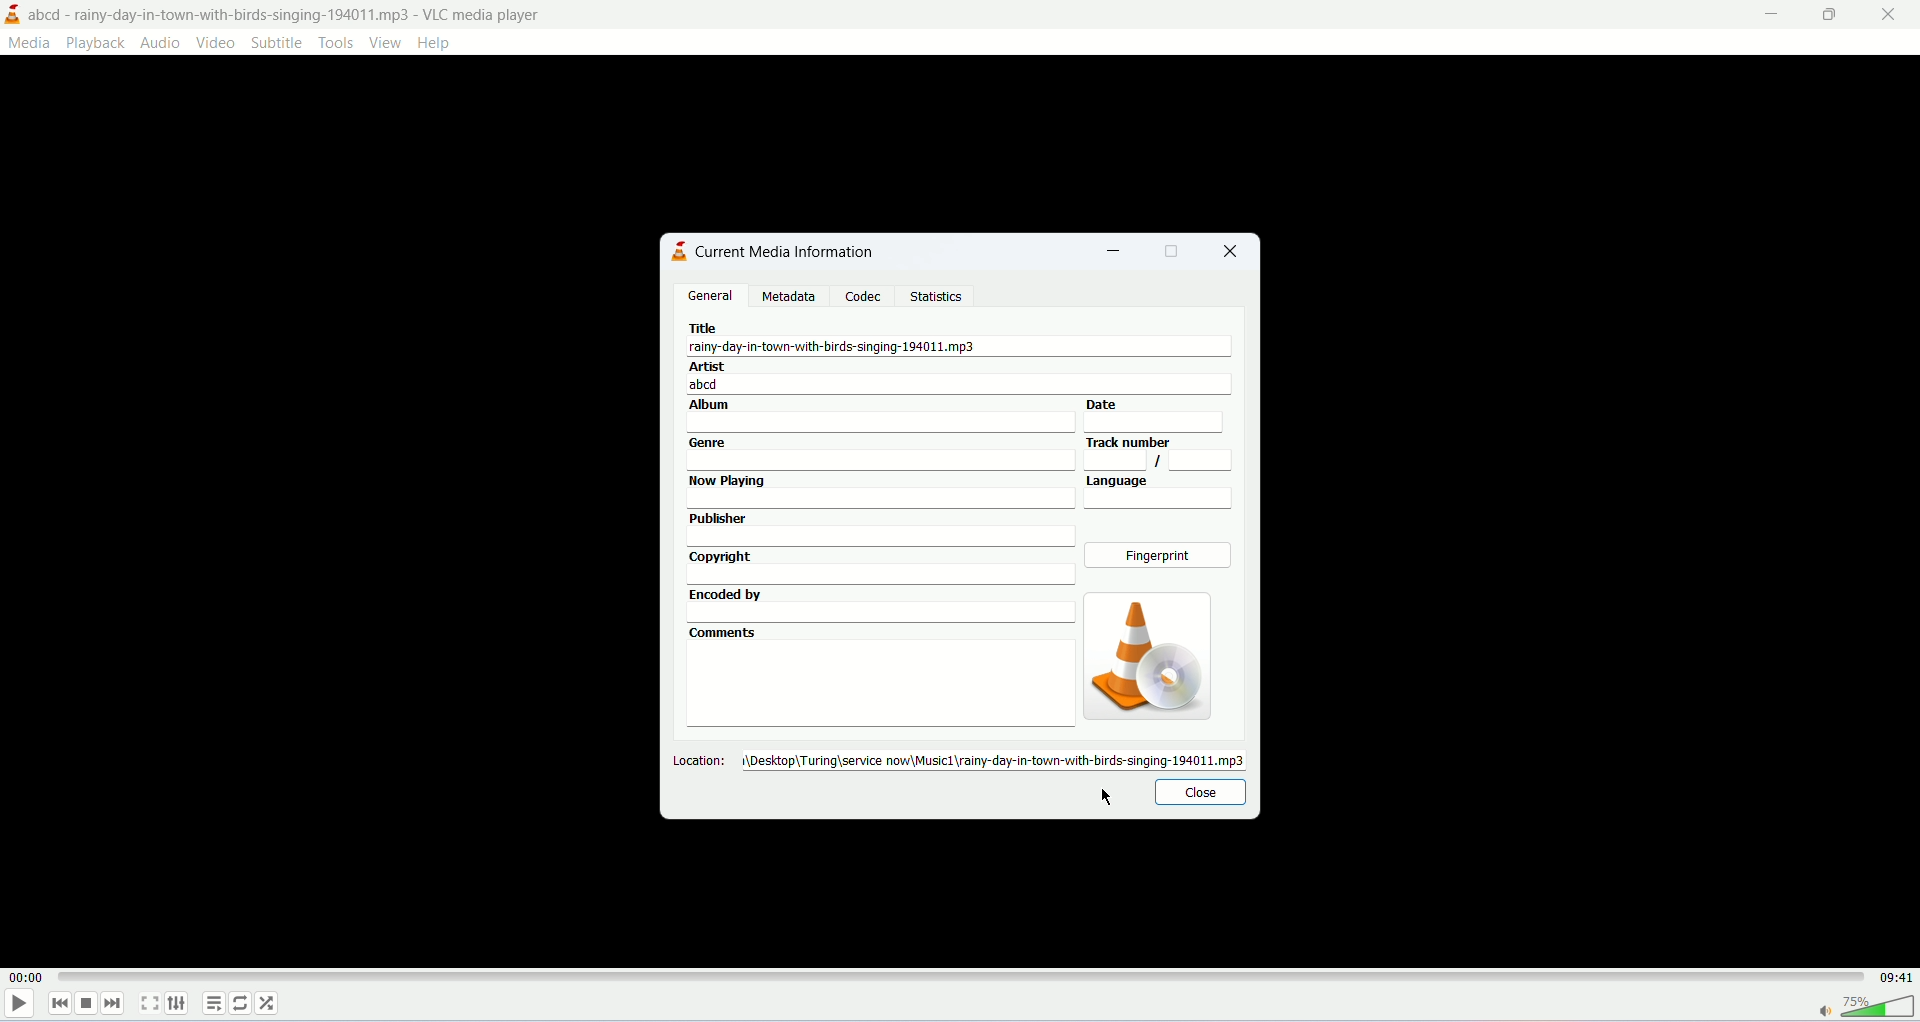 This screenshot has width=1920, height=1022. Describe the element at coordinates (1166, 415) in the screenshot. I see `date` at that location.